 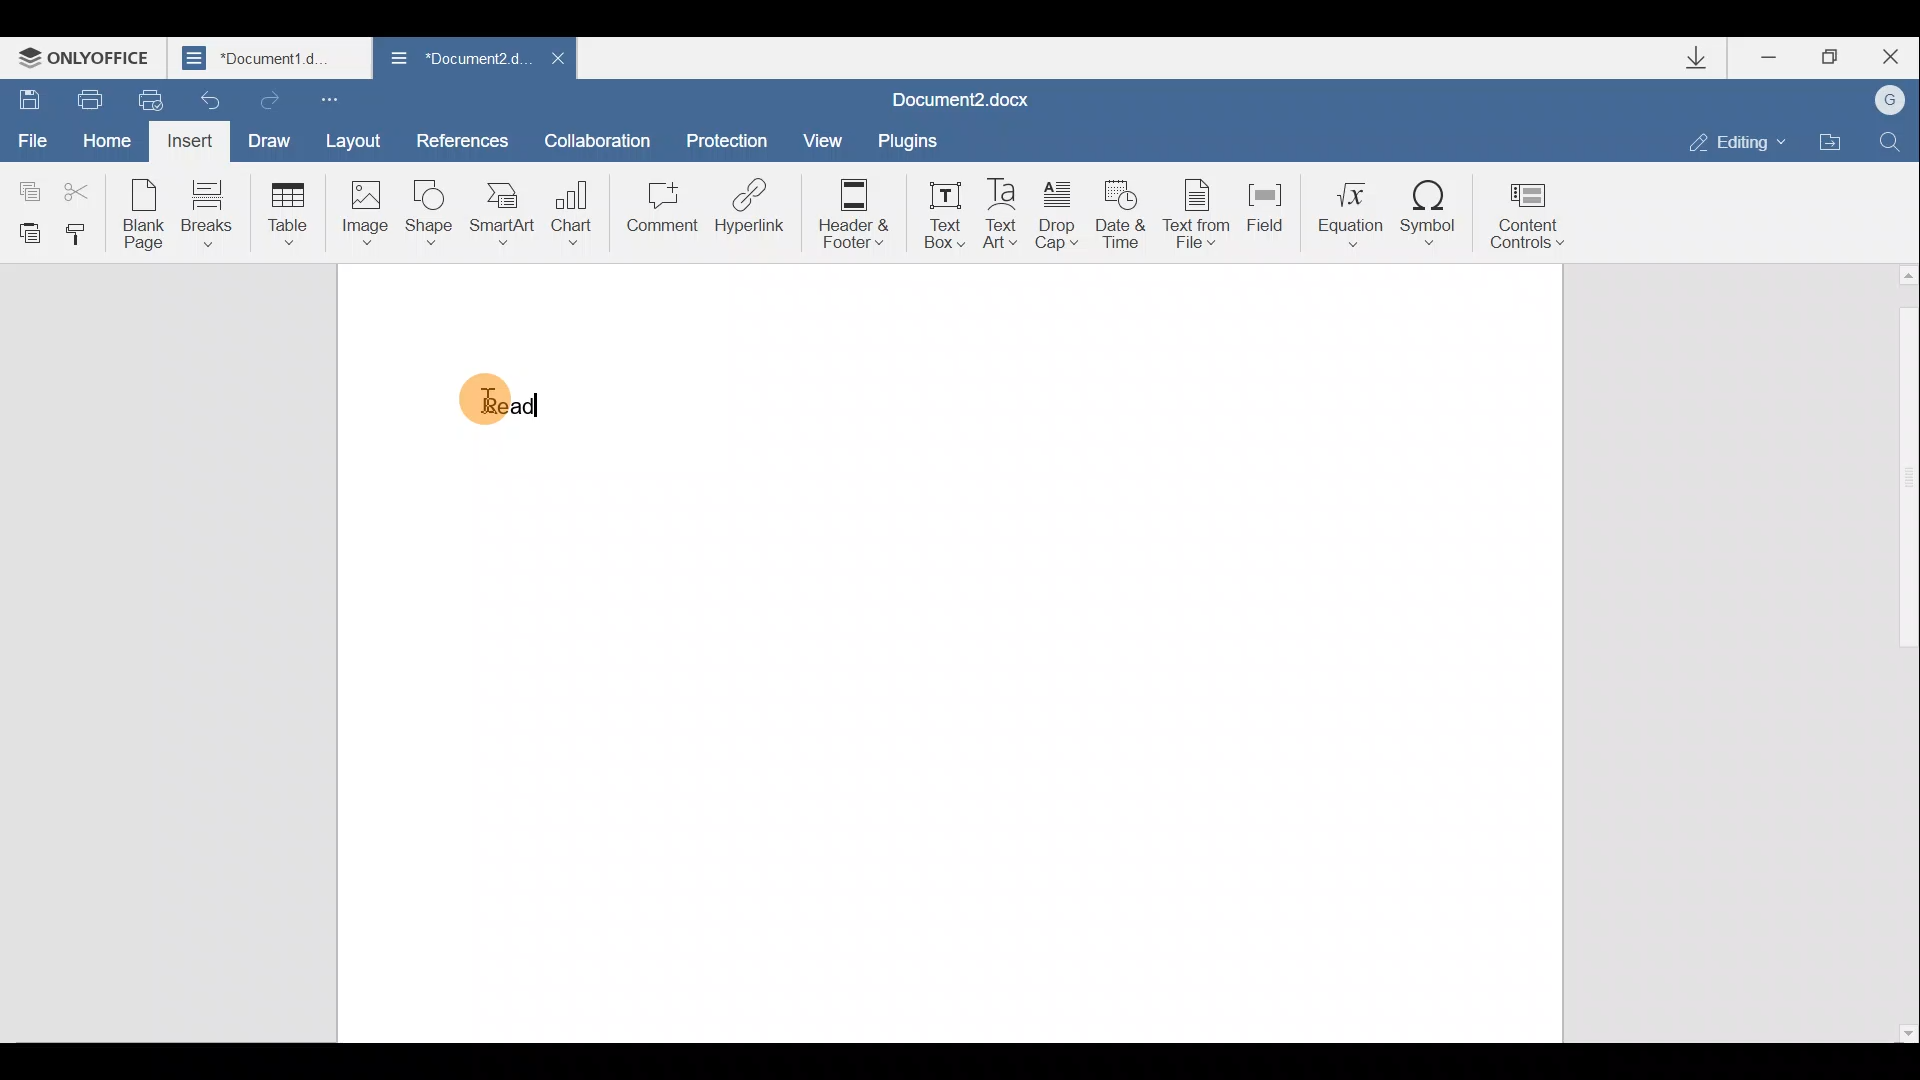 I want to click on SmartArt, so click(x=502, y=214).